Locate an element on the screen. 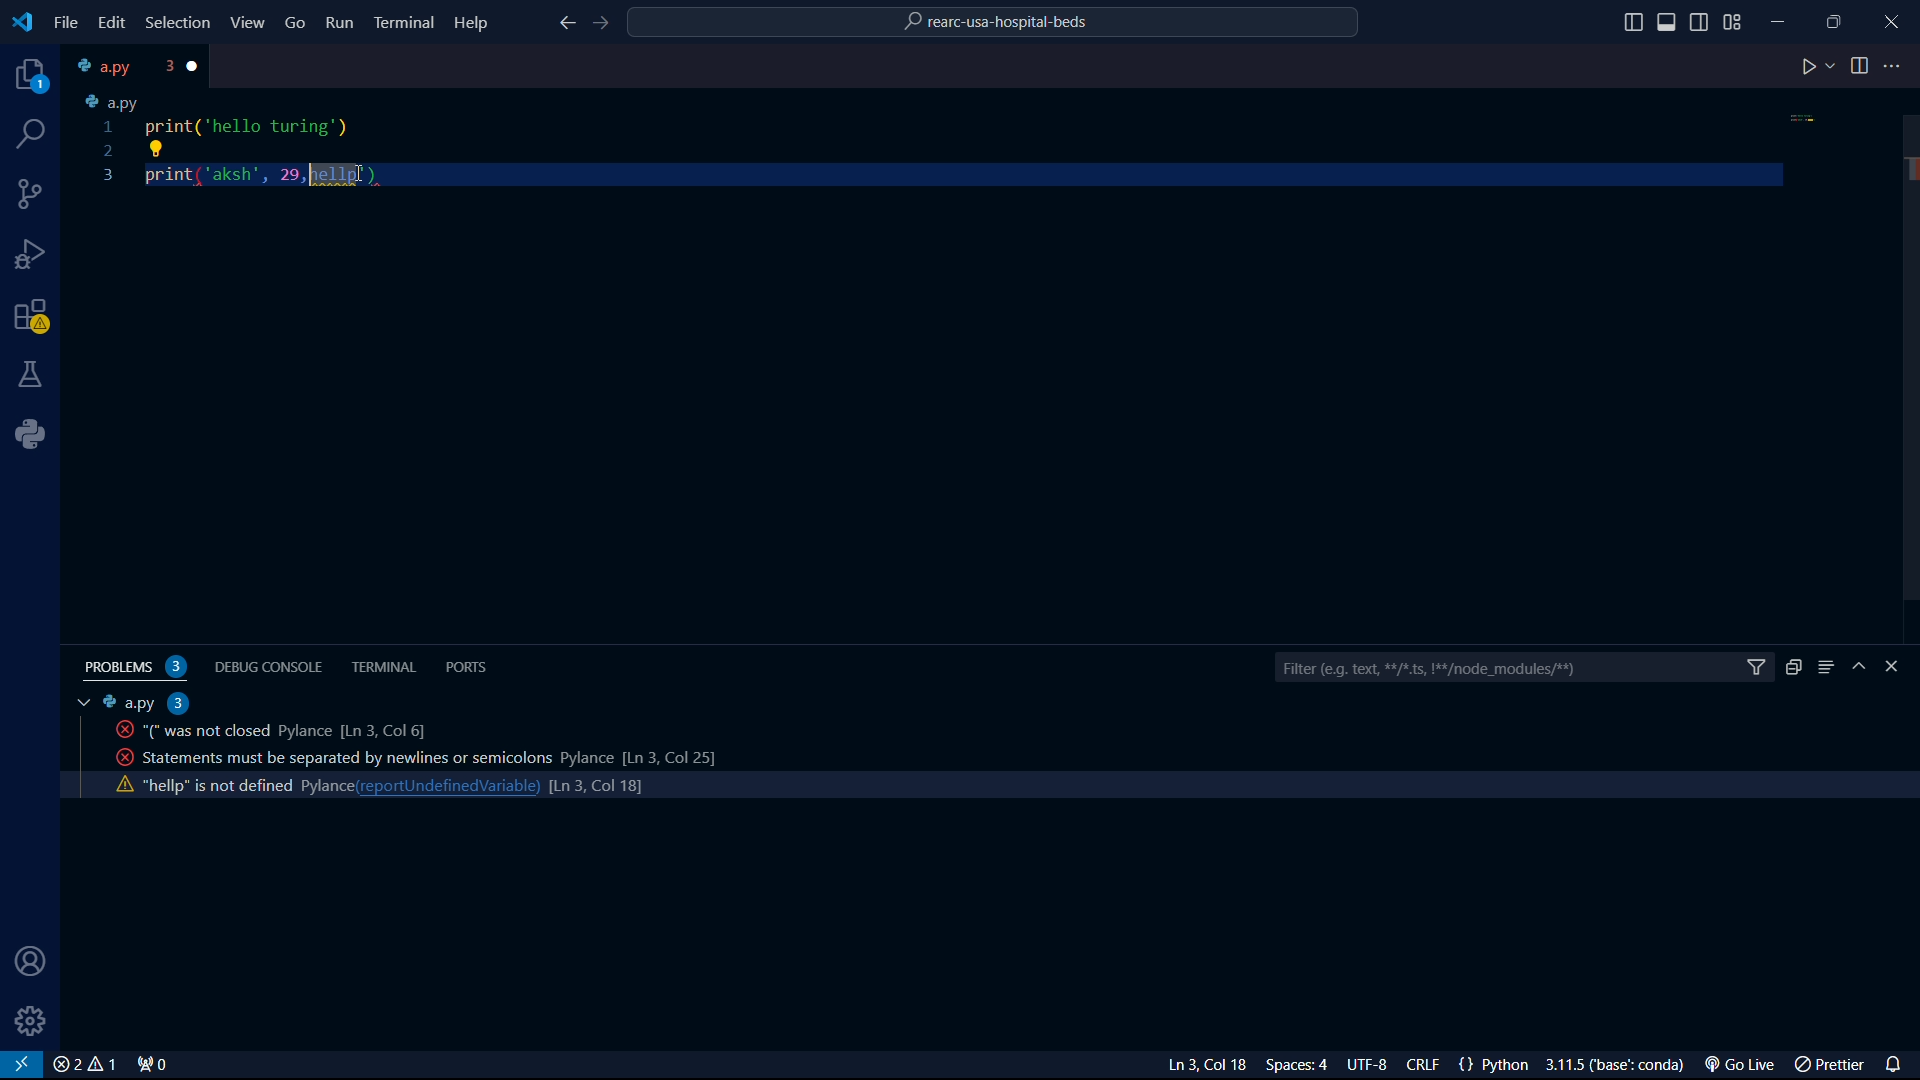 The width and height of the screenshot is (1920, 1080). Selection is located at coordinates (181, 24).